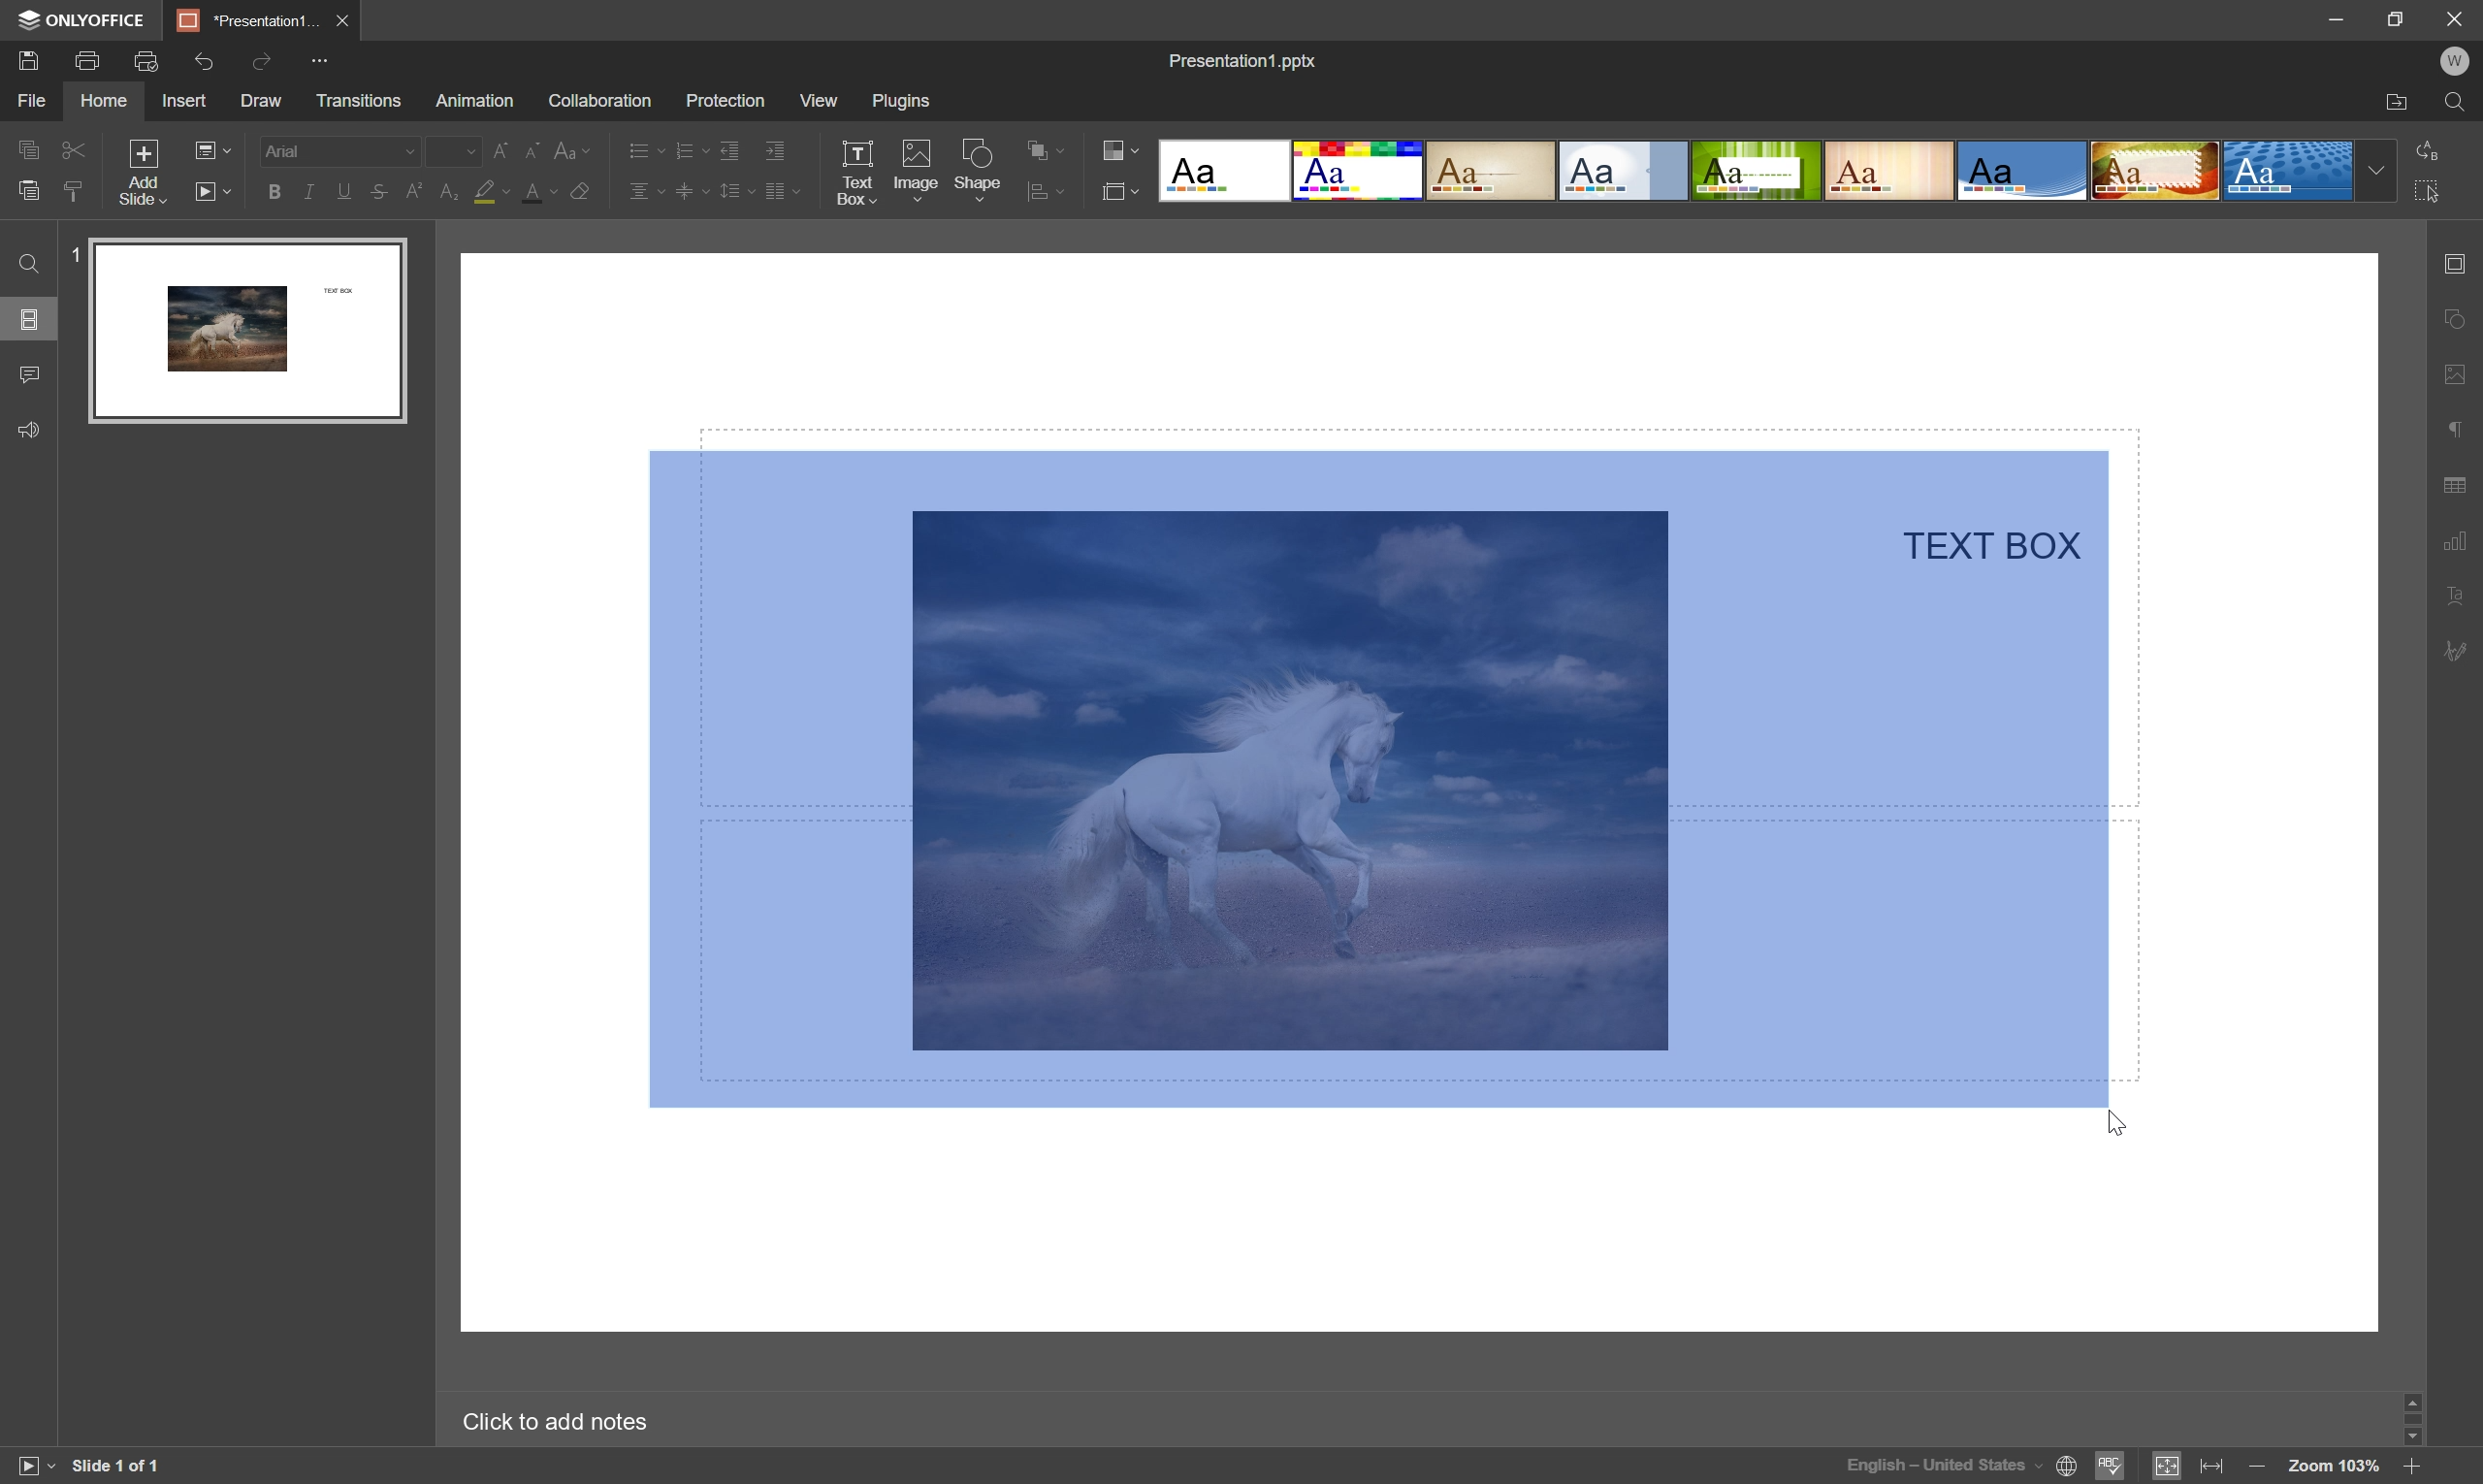  What do you see at coordinates (345, 20) in the screenshot?
I see `close` at bounding box center [345, 20].